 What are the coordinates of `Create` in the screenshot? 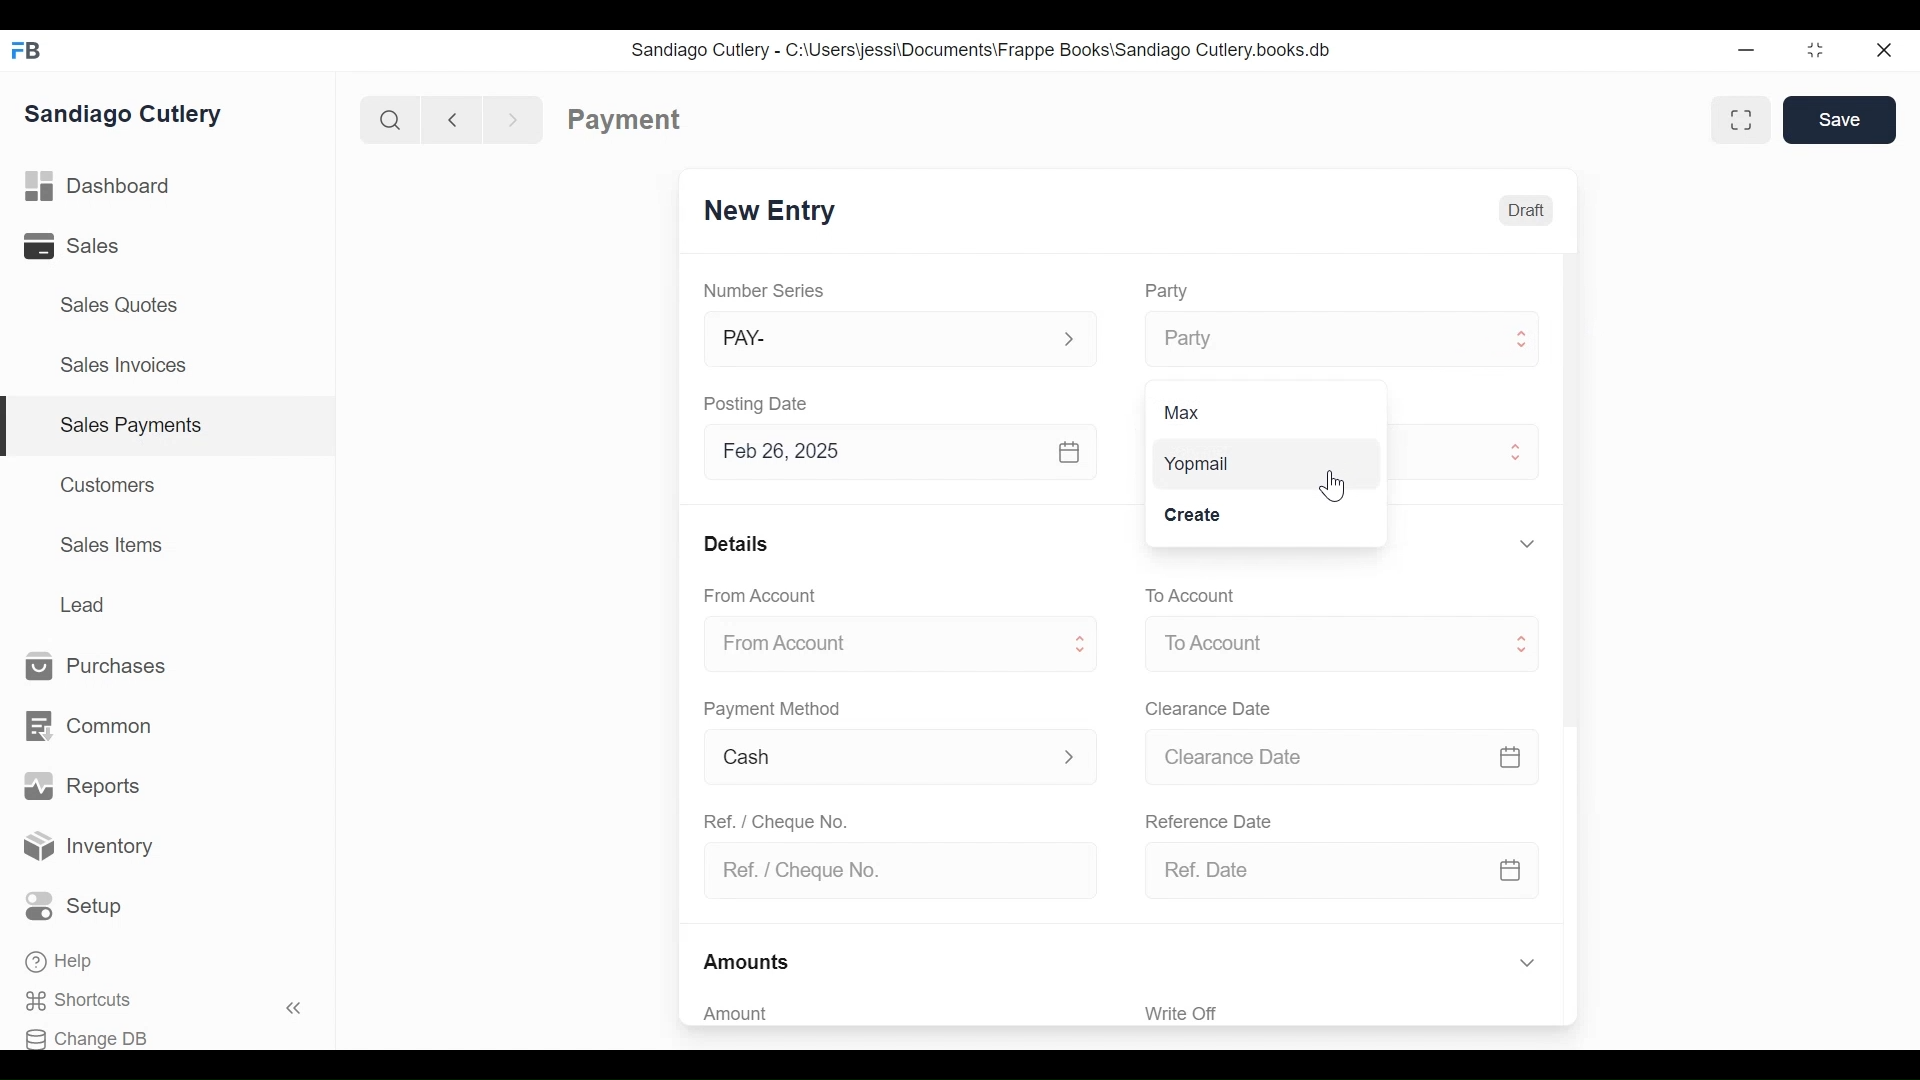 It's located at (1204, 518).